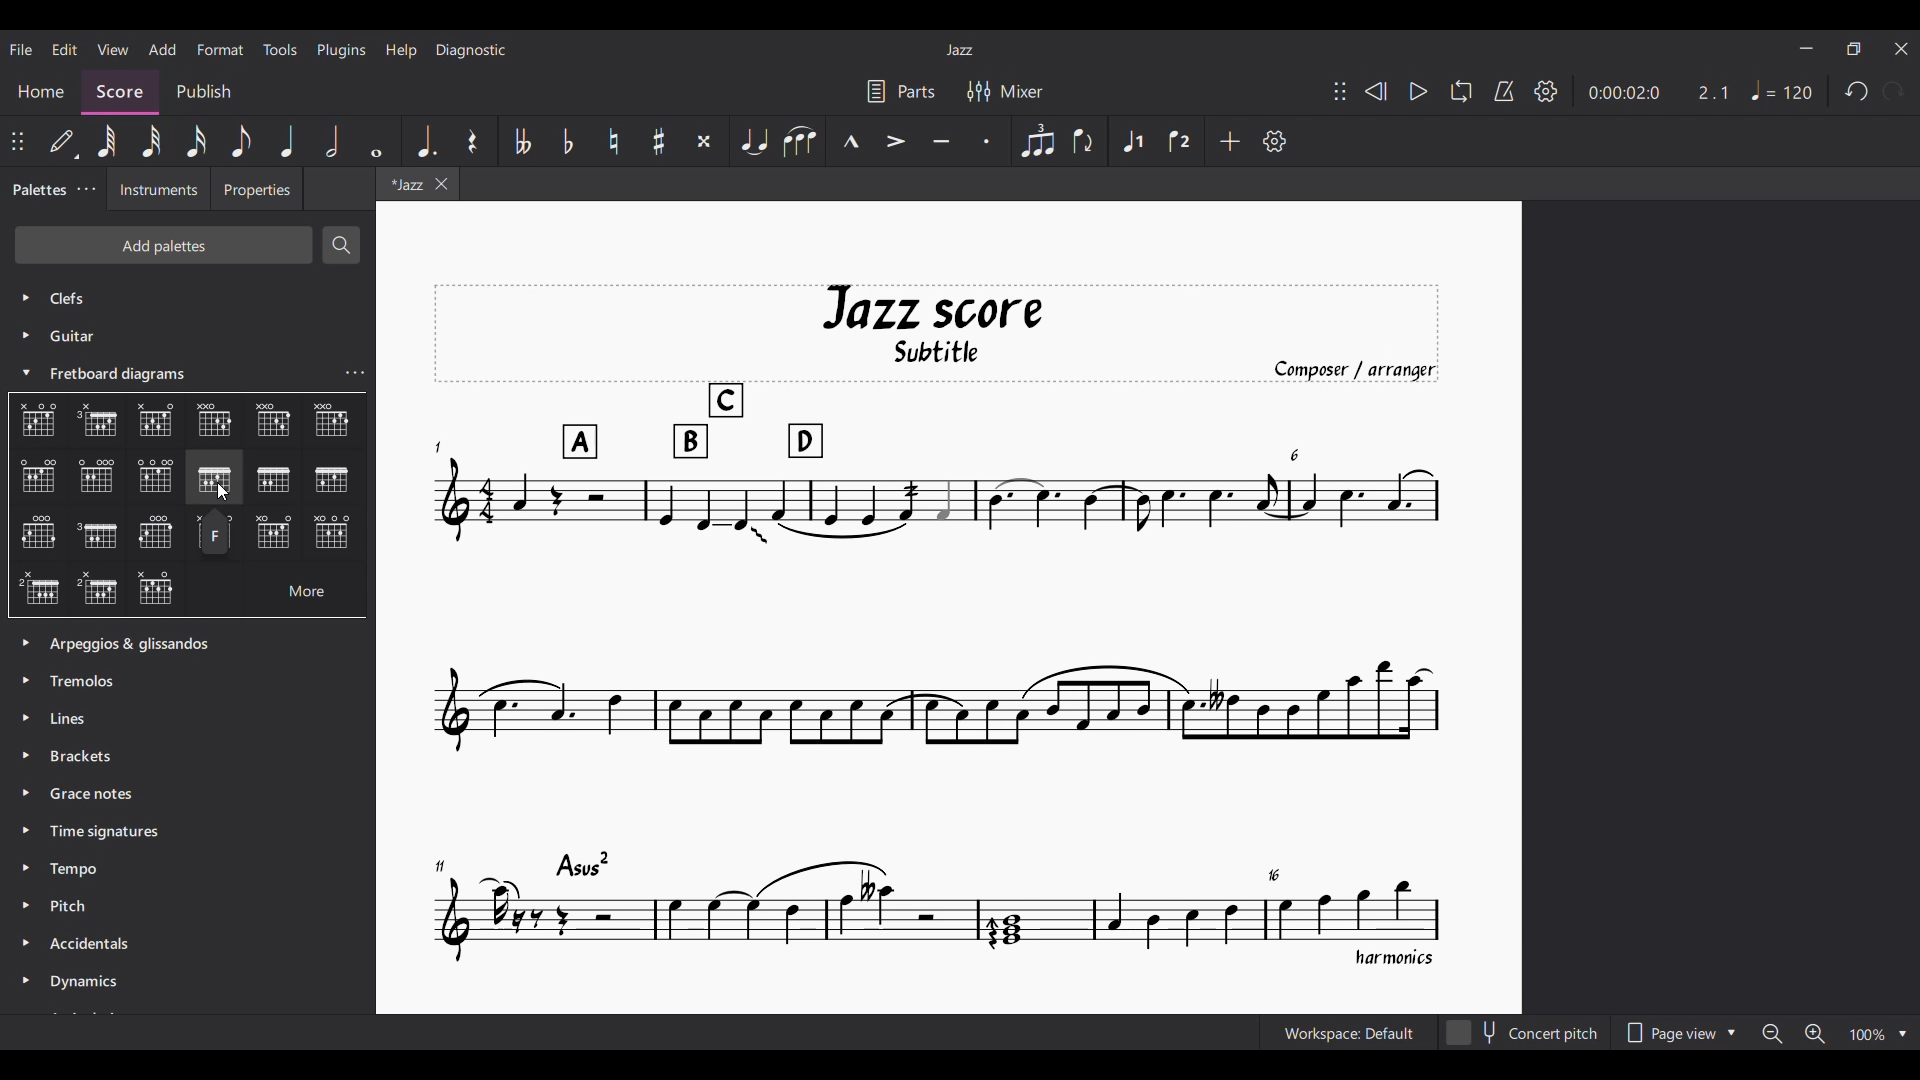  I want to click on Score, current section highlighted, so click(118, 88).